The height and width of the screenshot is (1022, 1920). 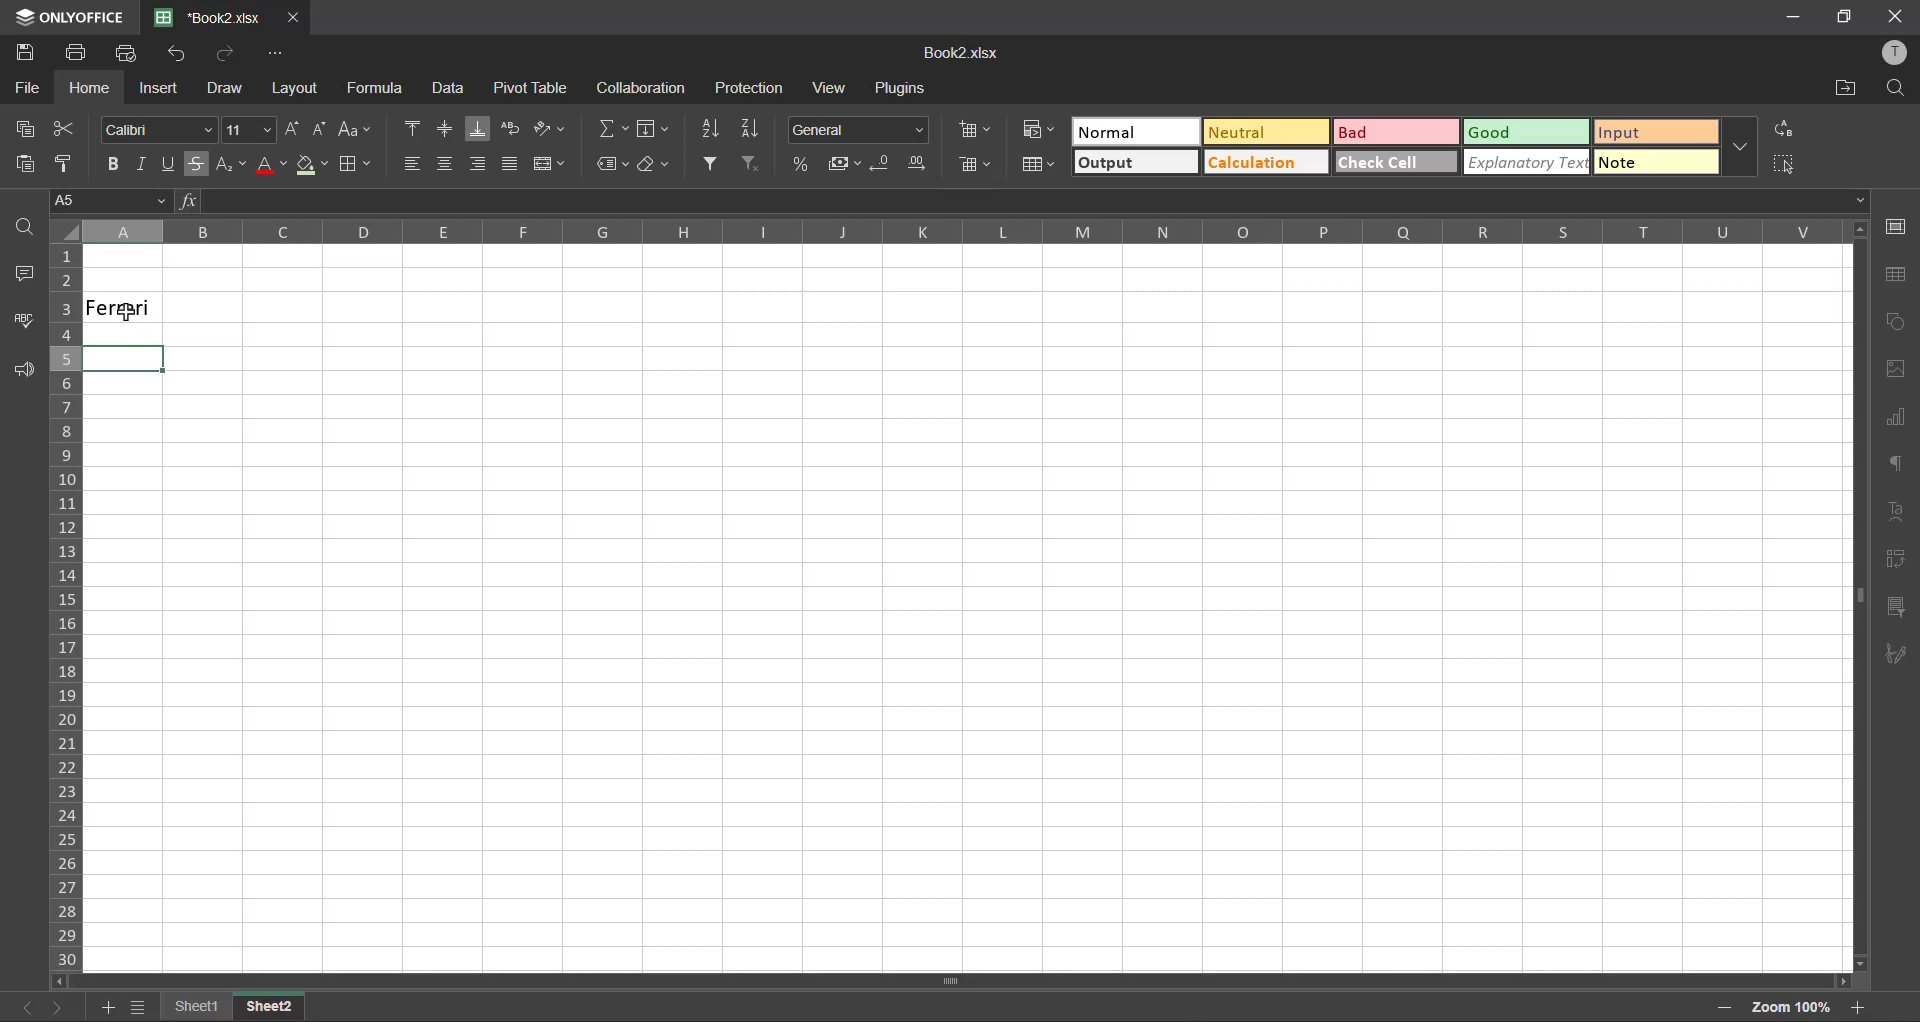 I want to click on customize quick access toolbar, so click(x=284, y=53).